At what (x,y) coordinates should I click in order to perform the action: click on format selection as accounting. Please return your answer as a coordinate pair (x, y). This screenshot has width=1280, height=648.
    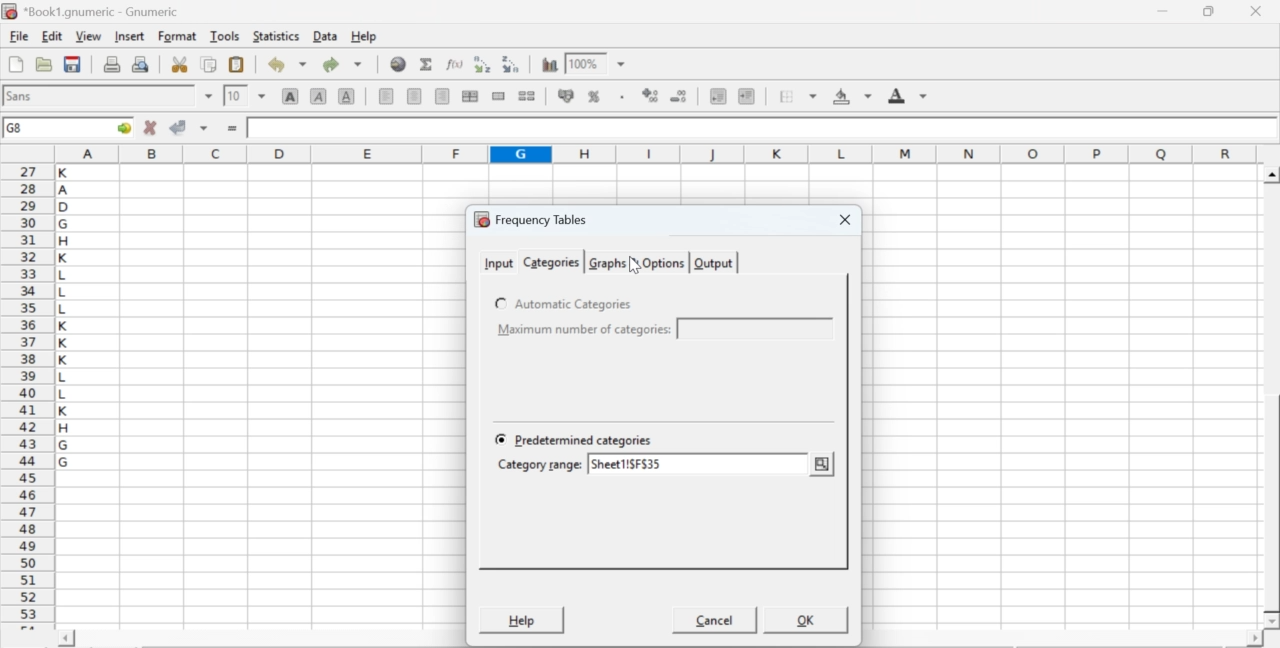
    Looking at the image, I should click on (566, 95).